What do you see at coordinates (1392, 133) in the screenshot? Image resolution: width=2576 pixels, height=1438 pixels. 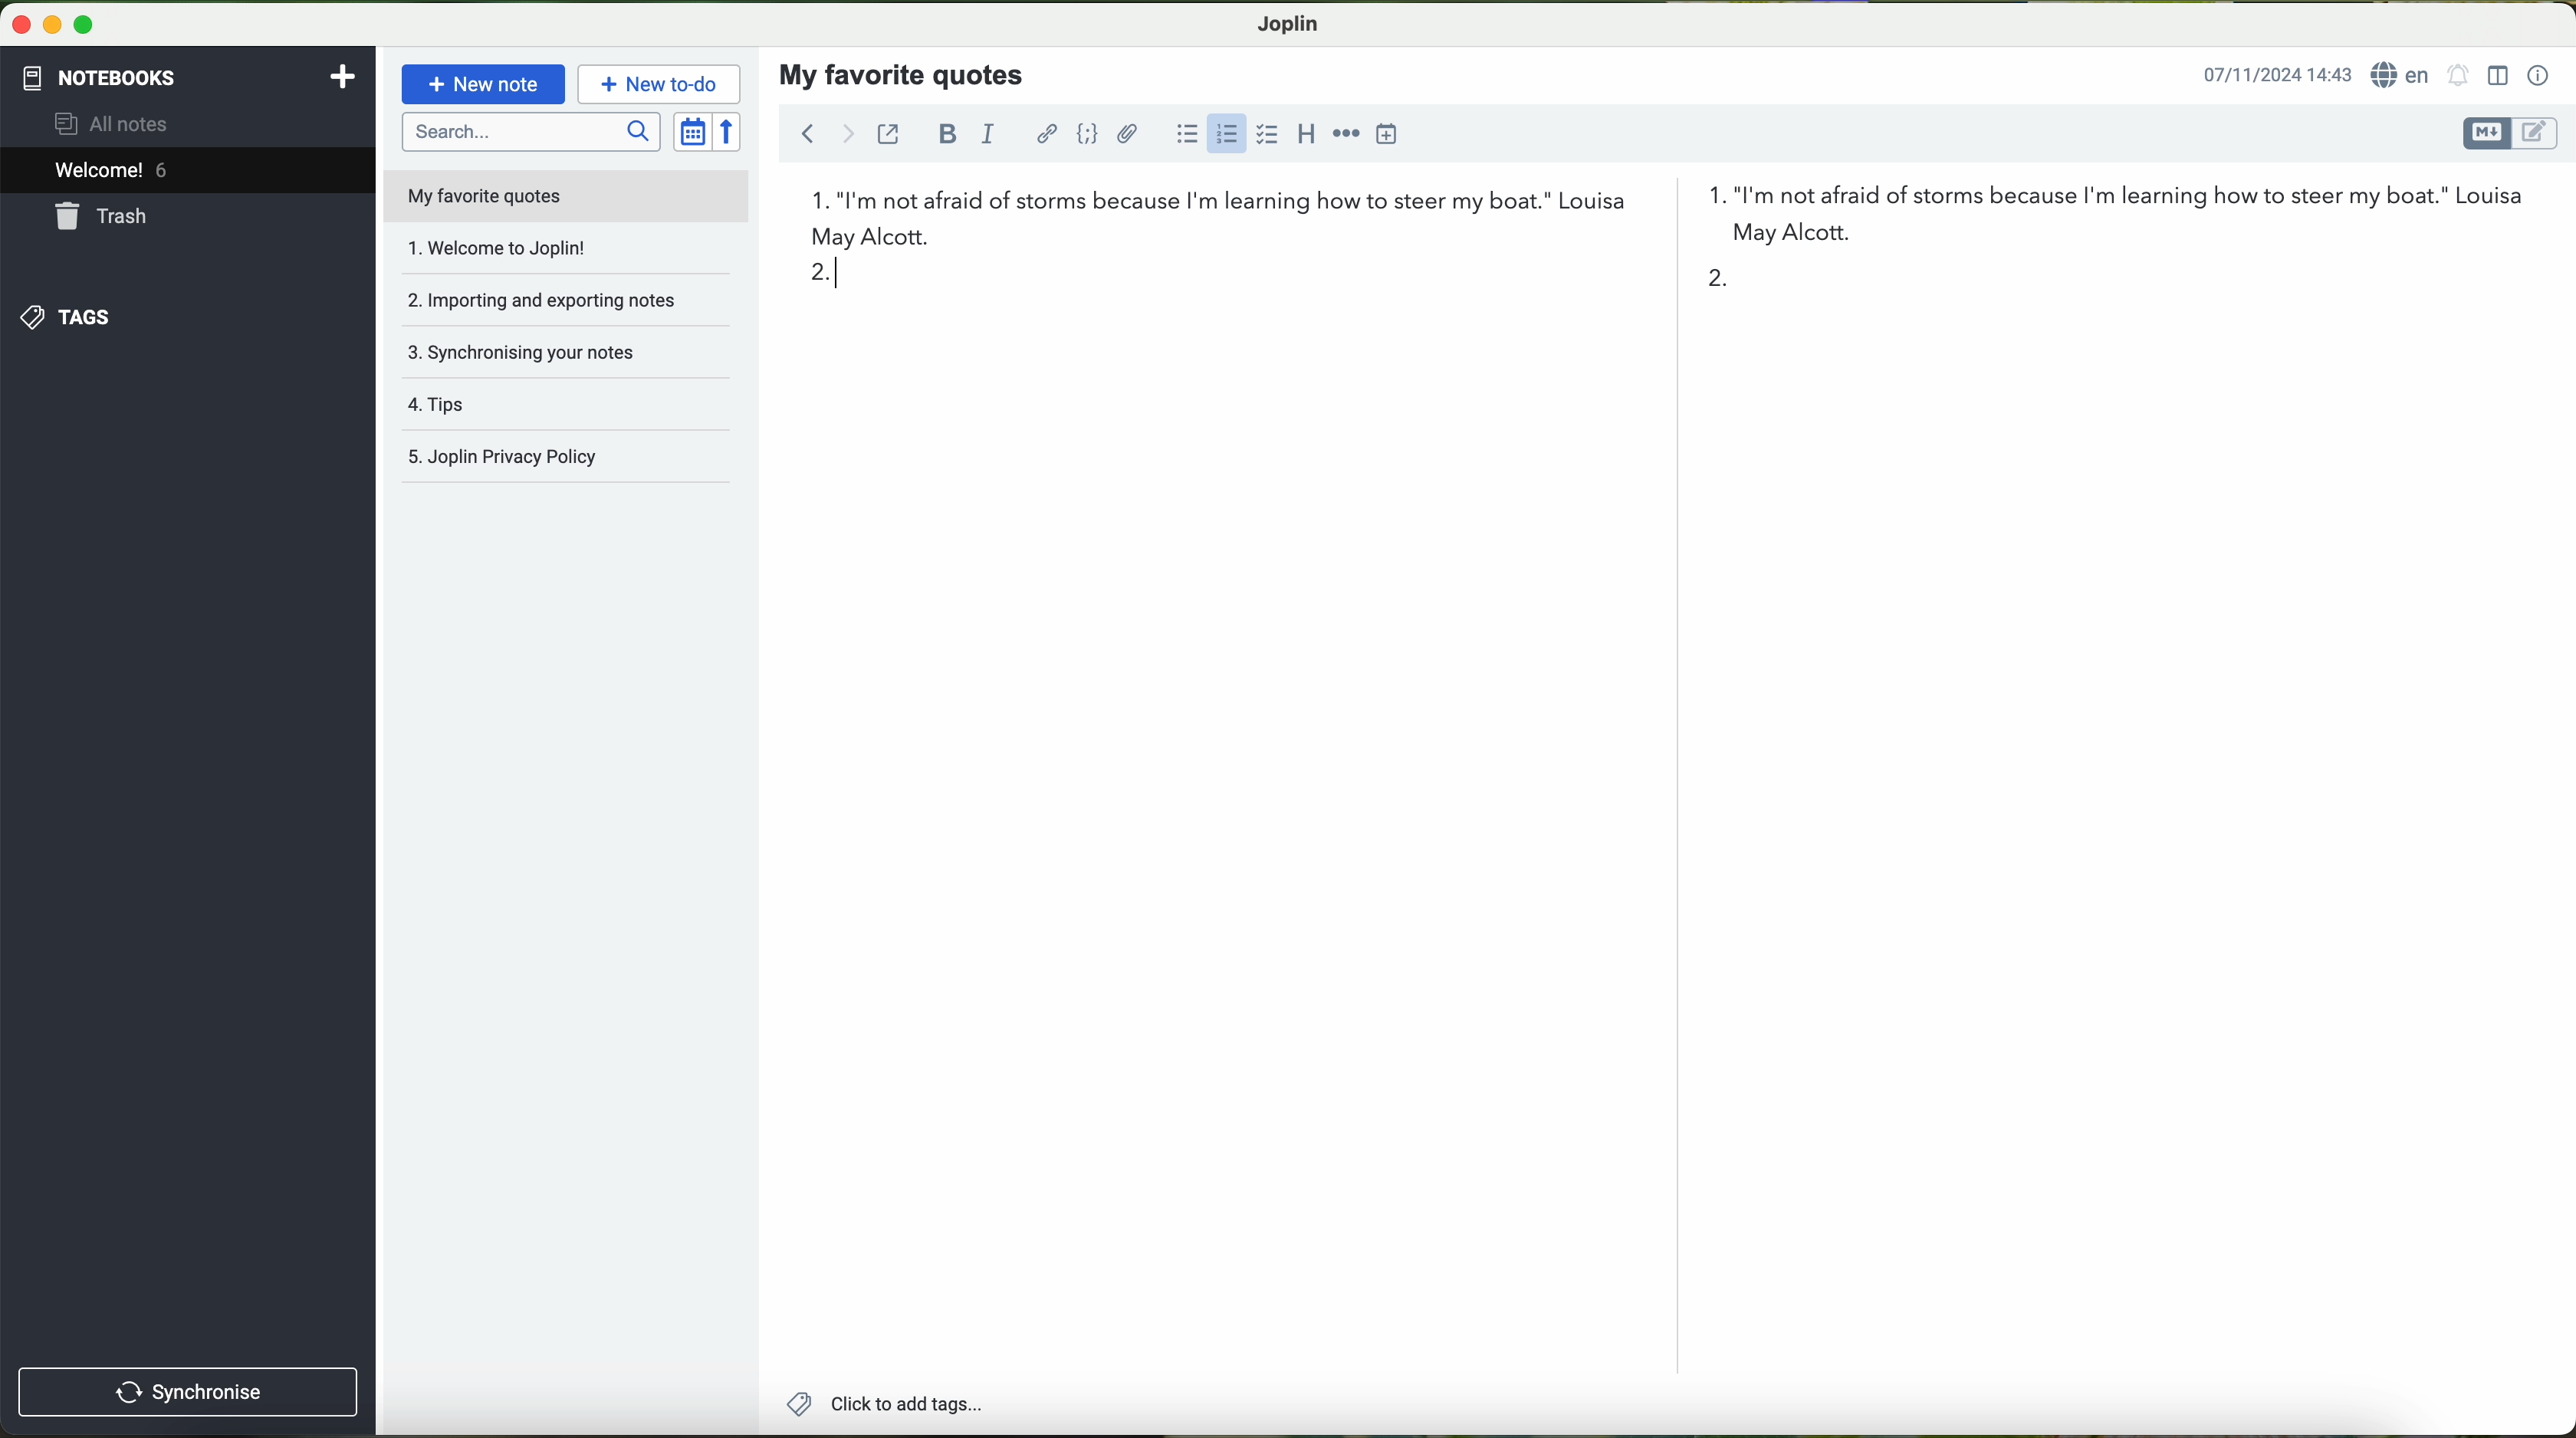 I see `insert time` at bounding box center [1392, 133].